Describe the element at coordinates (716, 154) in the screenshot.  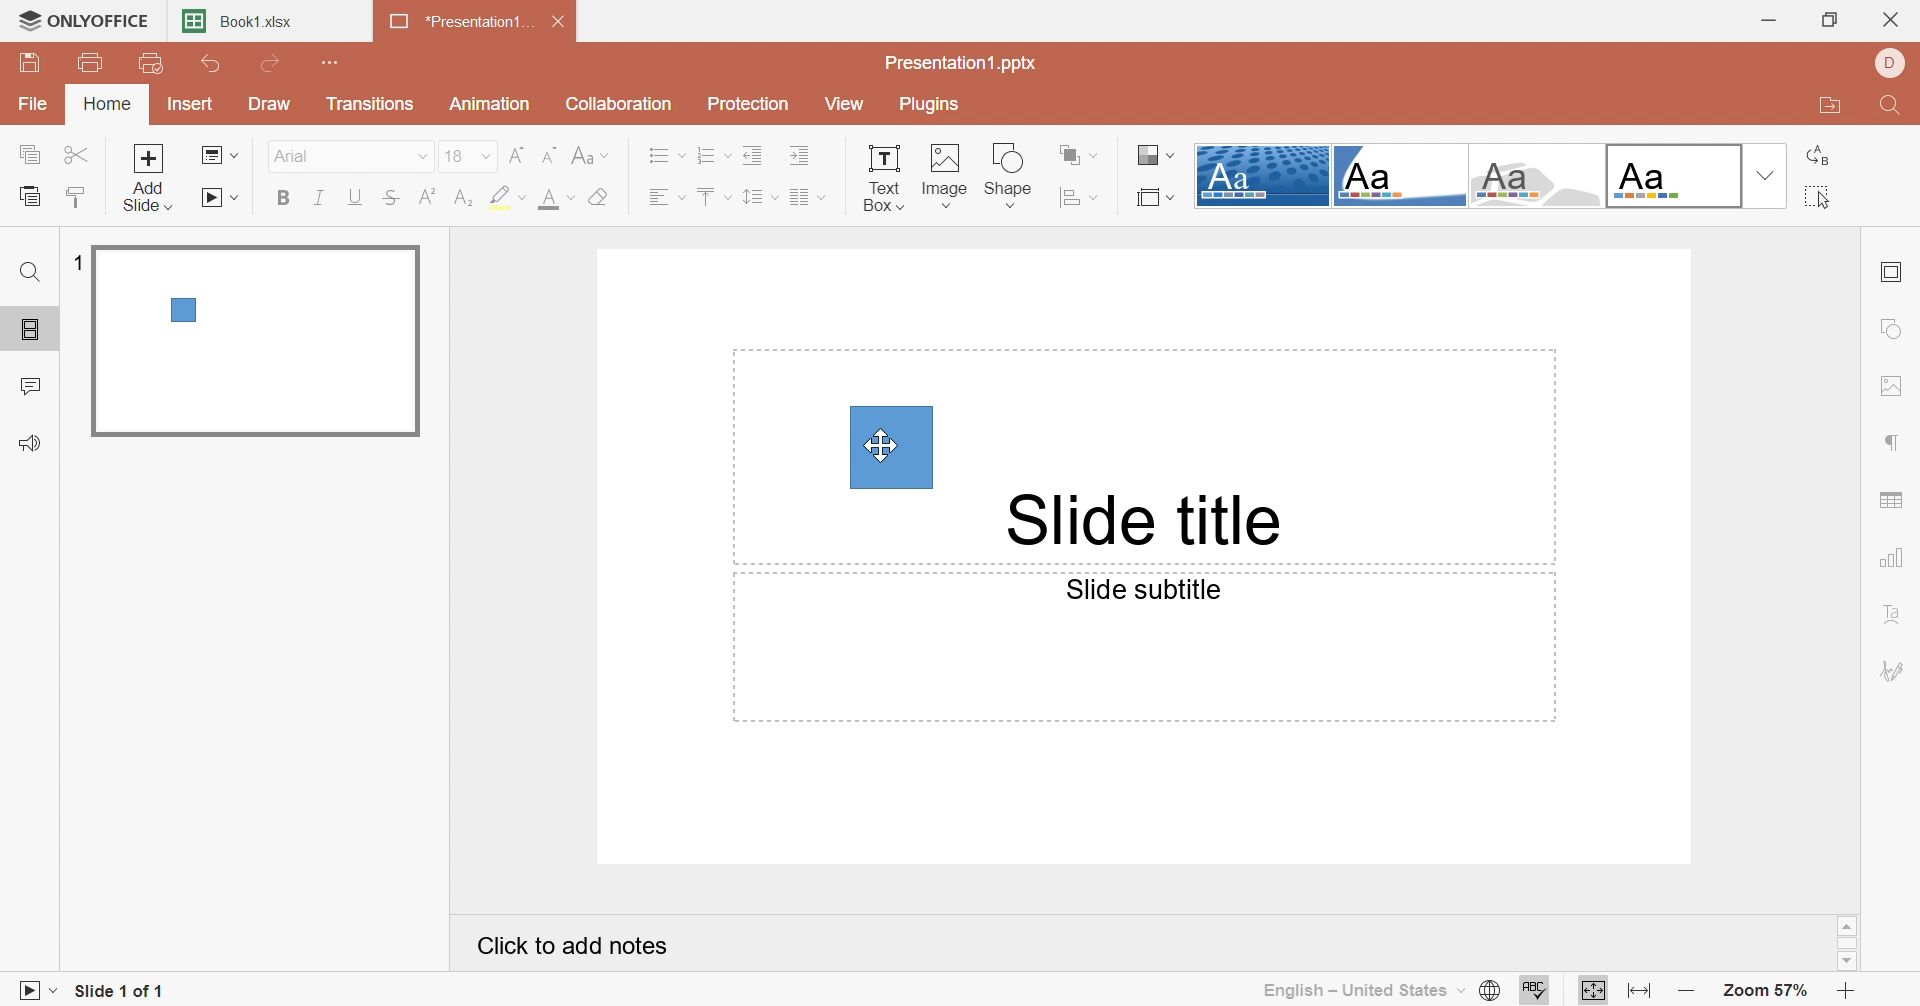
I see `Numbering` at that location.